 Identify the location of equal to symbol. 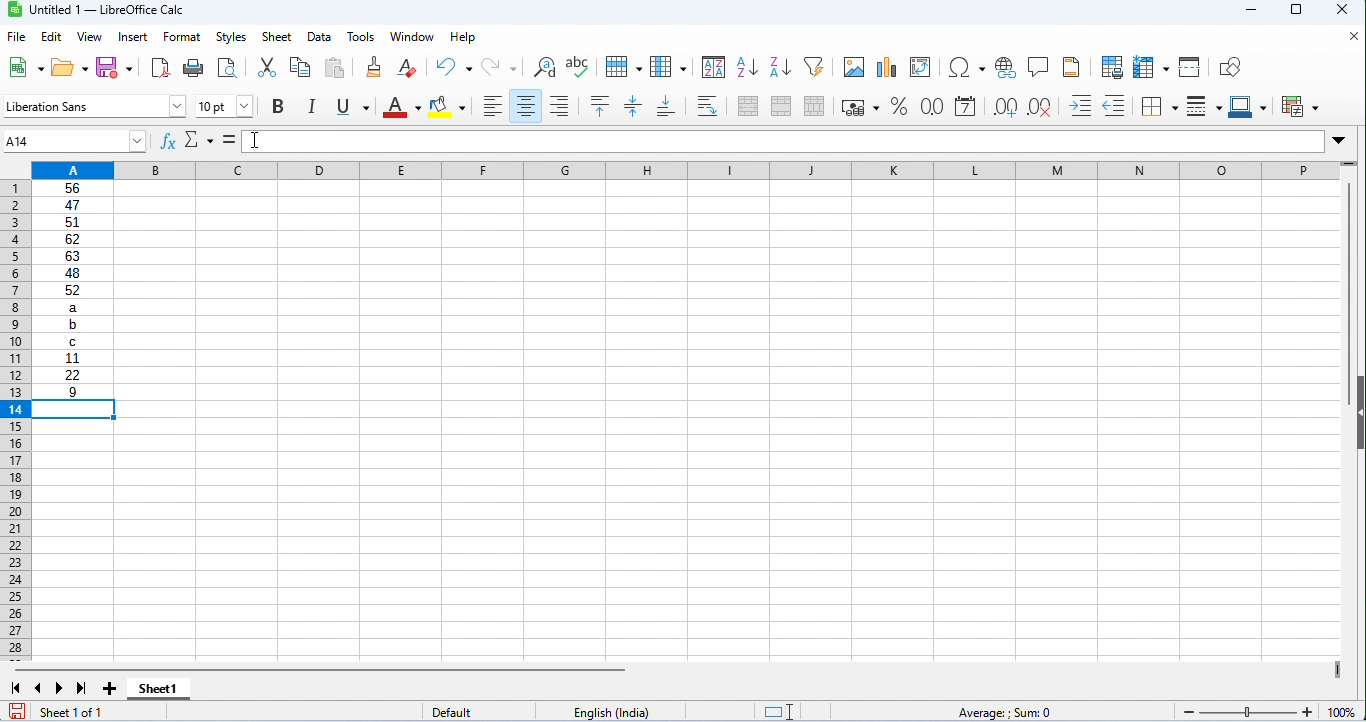
(230, 141).